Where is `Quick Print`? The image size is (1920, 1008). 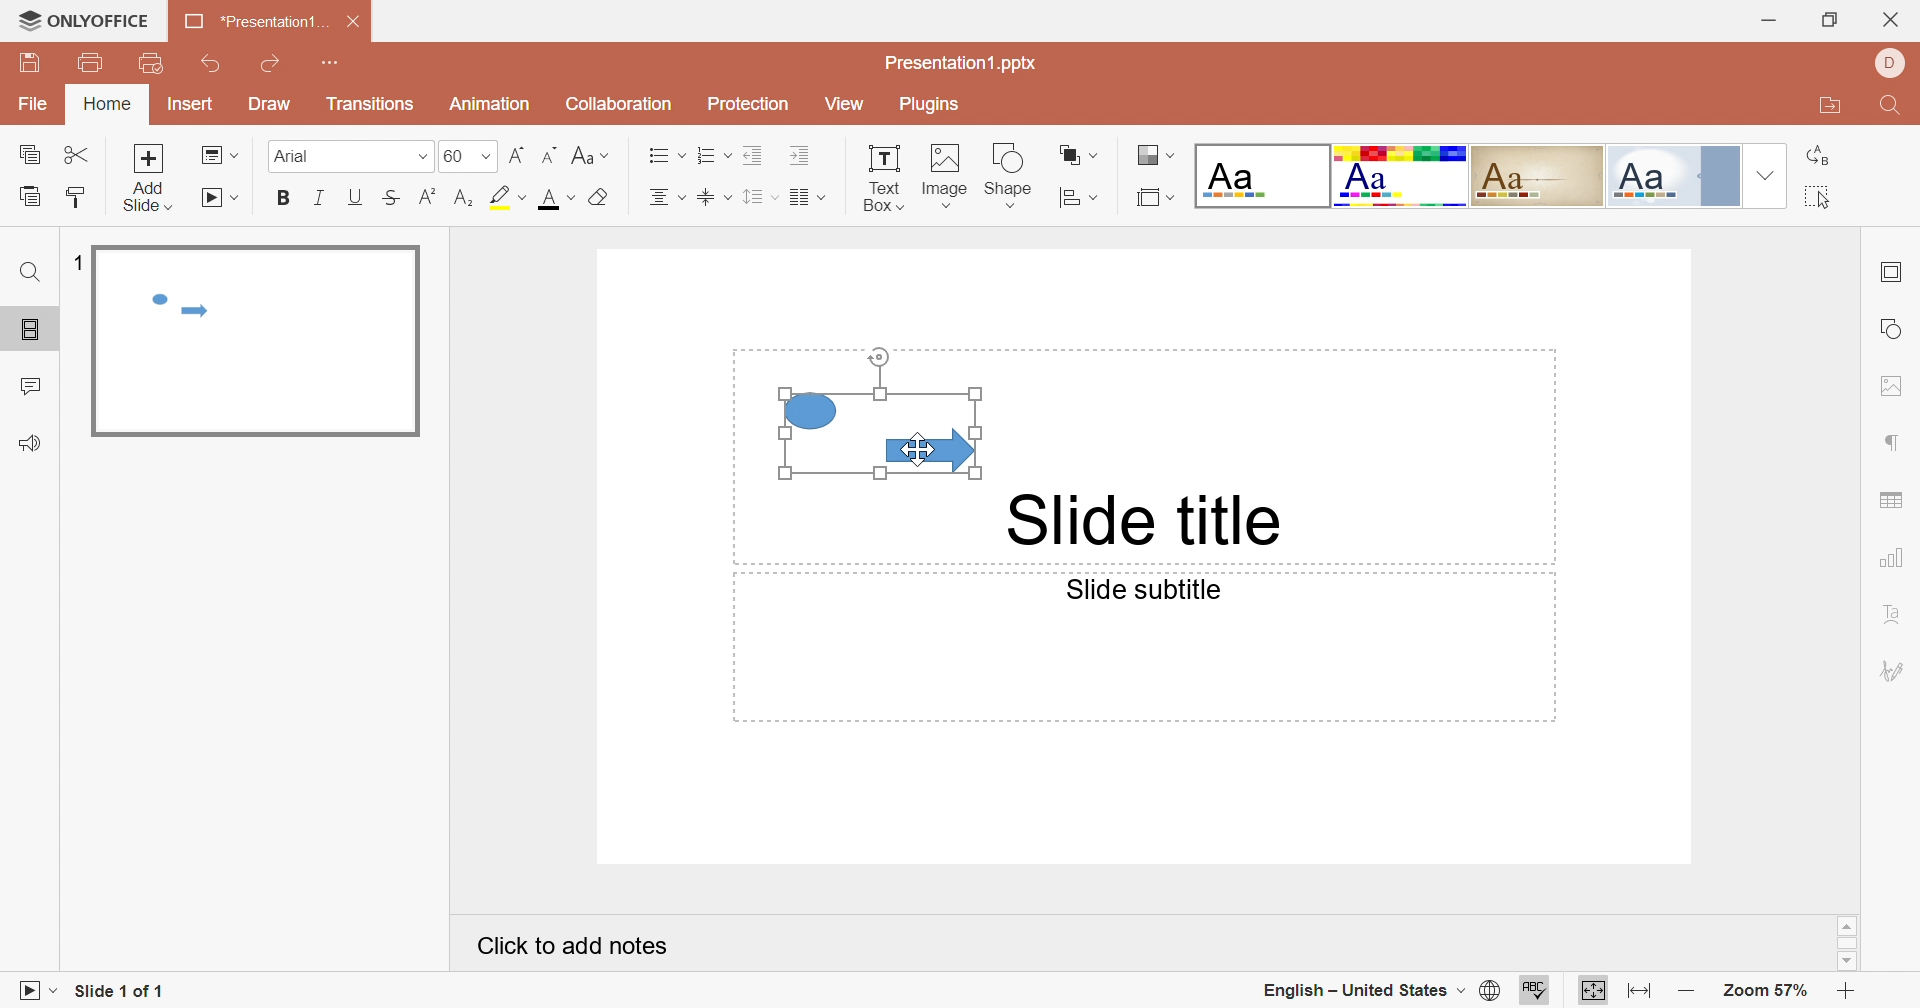
Quick Print is located at coordinates (148, 64).